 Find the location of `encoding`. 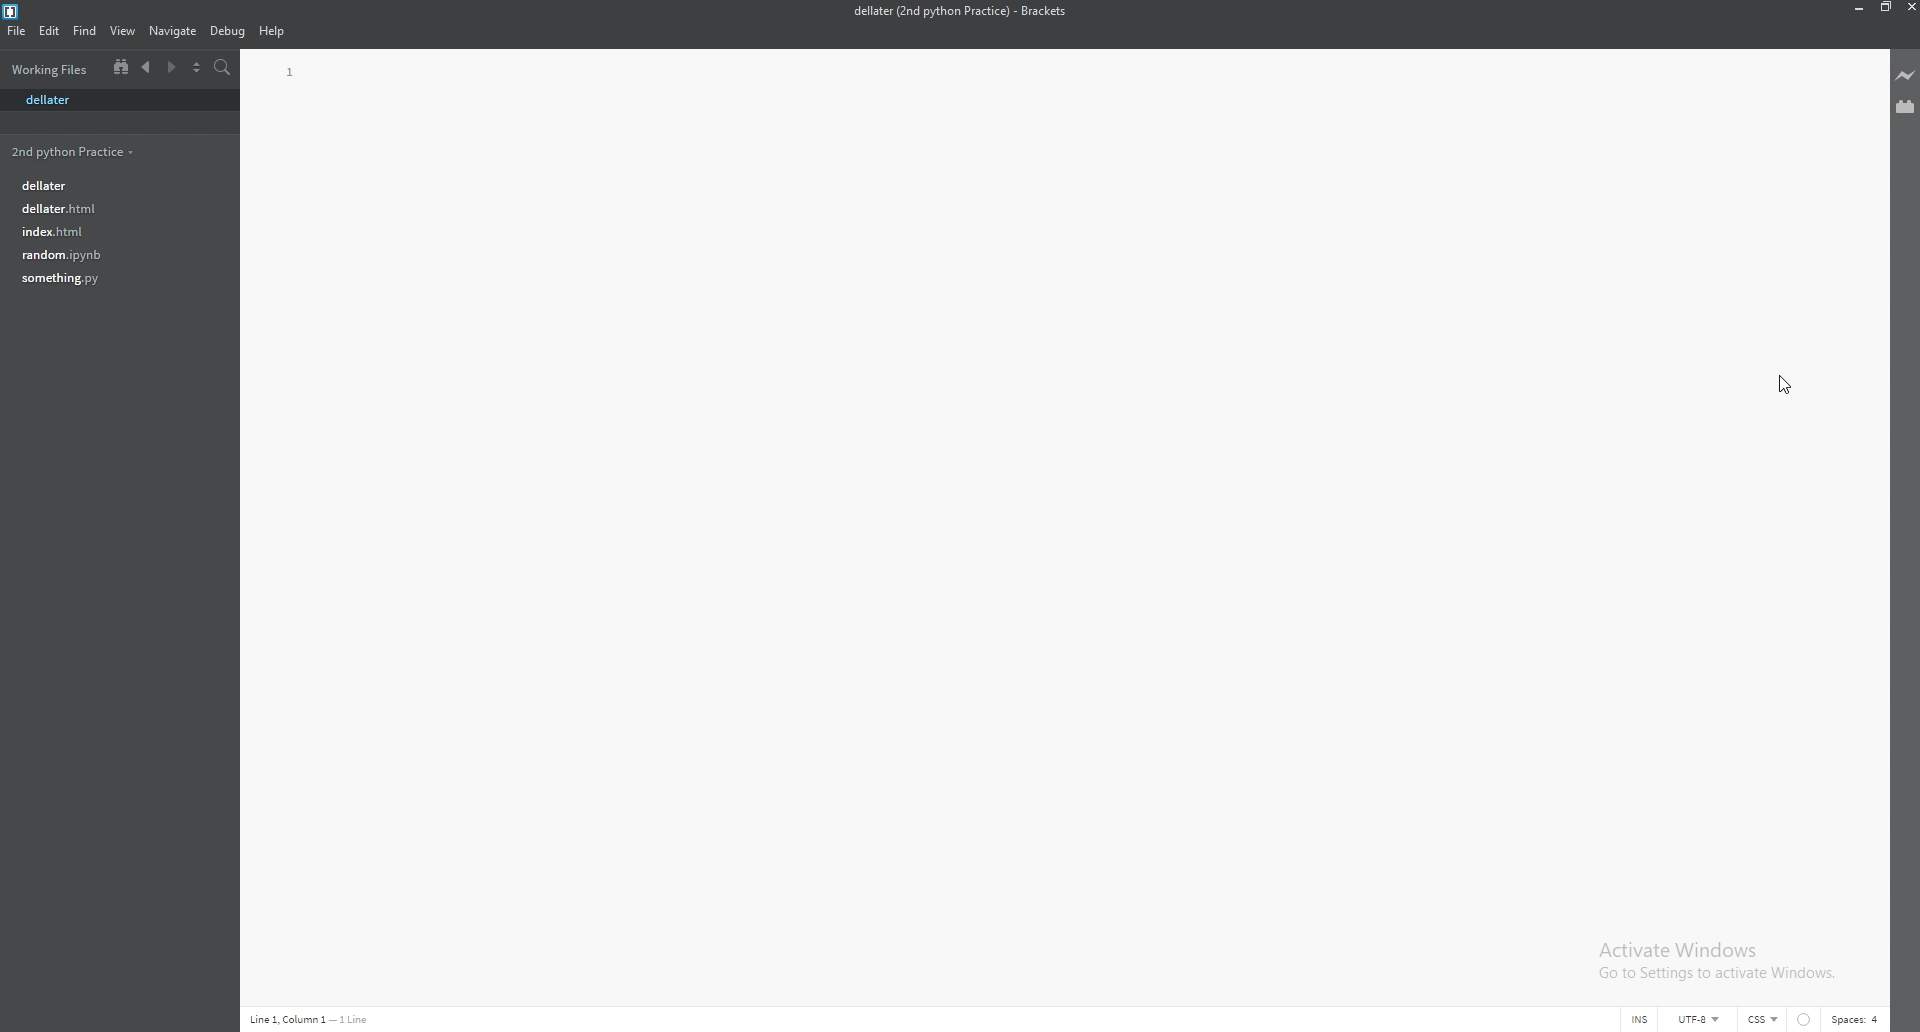

encoding is located at coordinates (1683, 1019).